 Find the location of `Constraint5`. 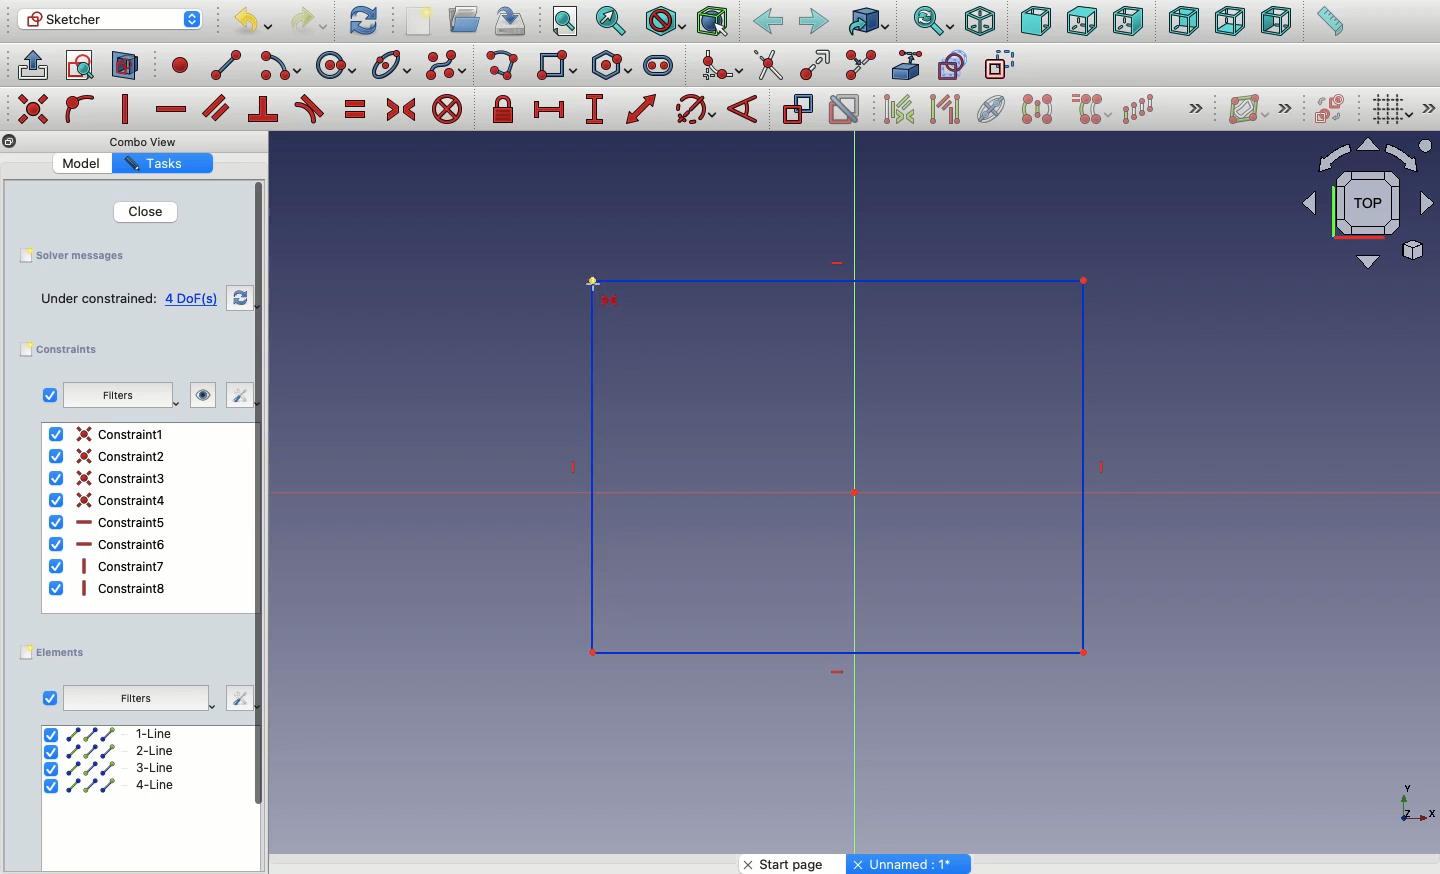

Constraint5 is located at coordinates (109, 523).